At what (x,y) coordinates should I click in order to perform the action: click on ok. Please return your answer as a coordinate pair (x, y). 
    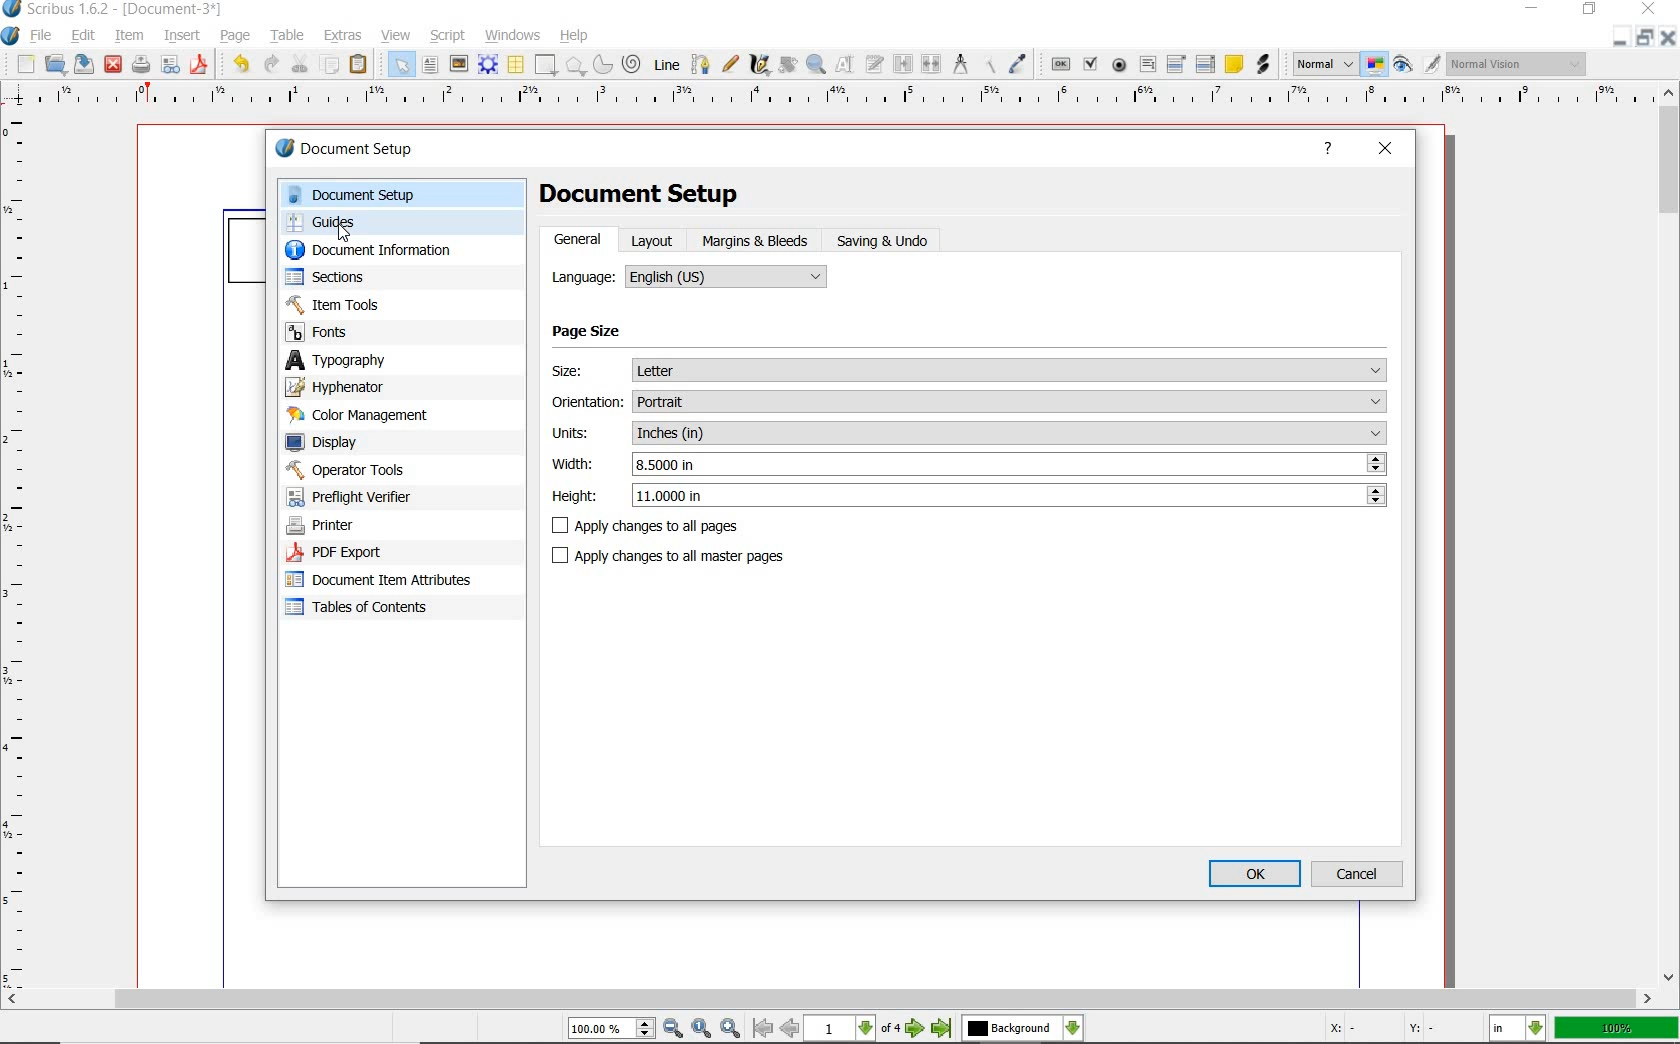
    Looking at the image, I should click on (1255, 875).